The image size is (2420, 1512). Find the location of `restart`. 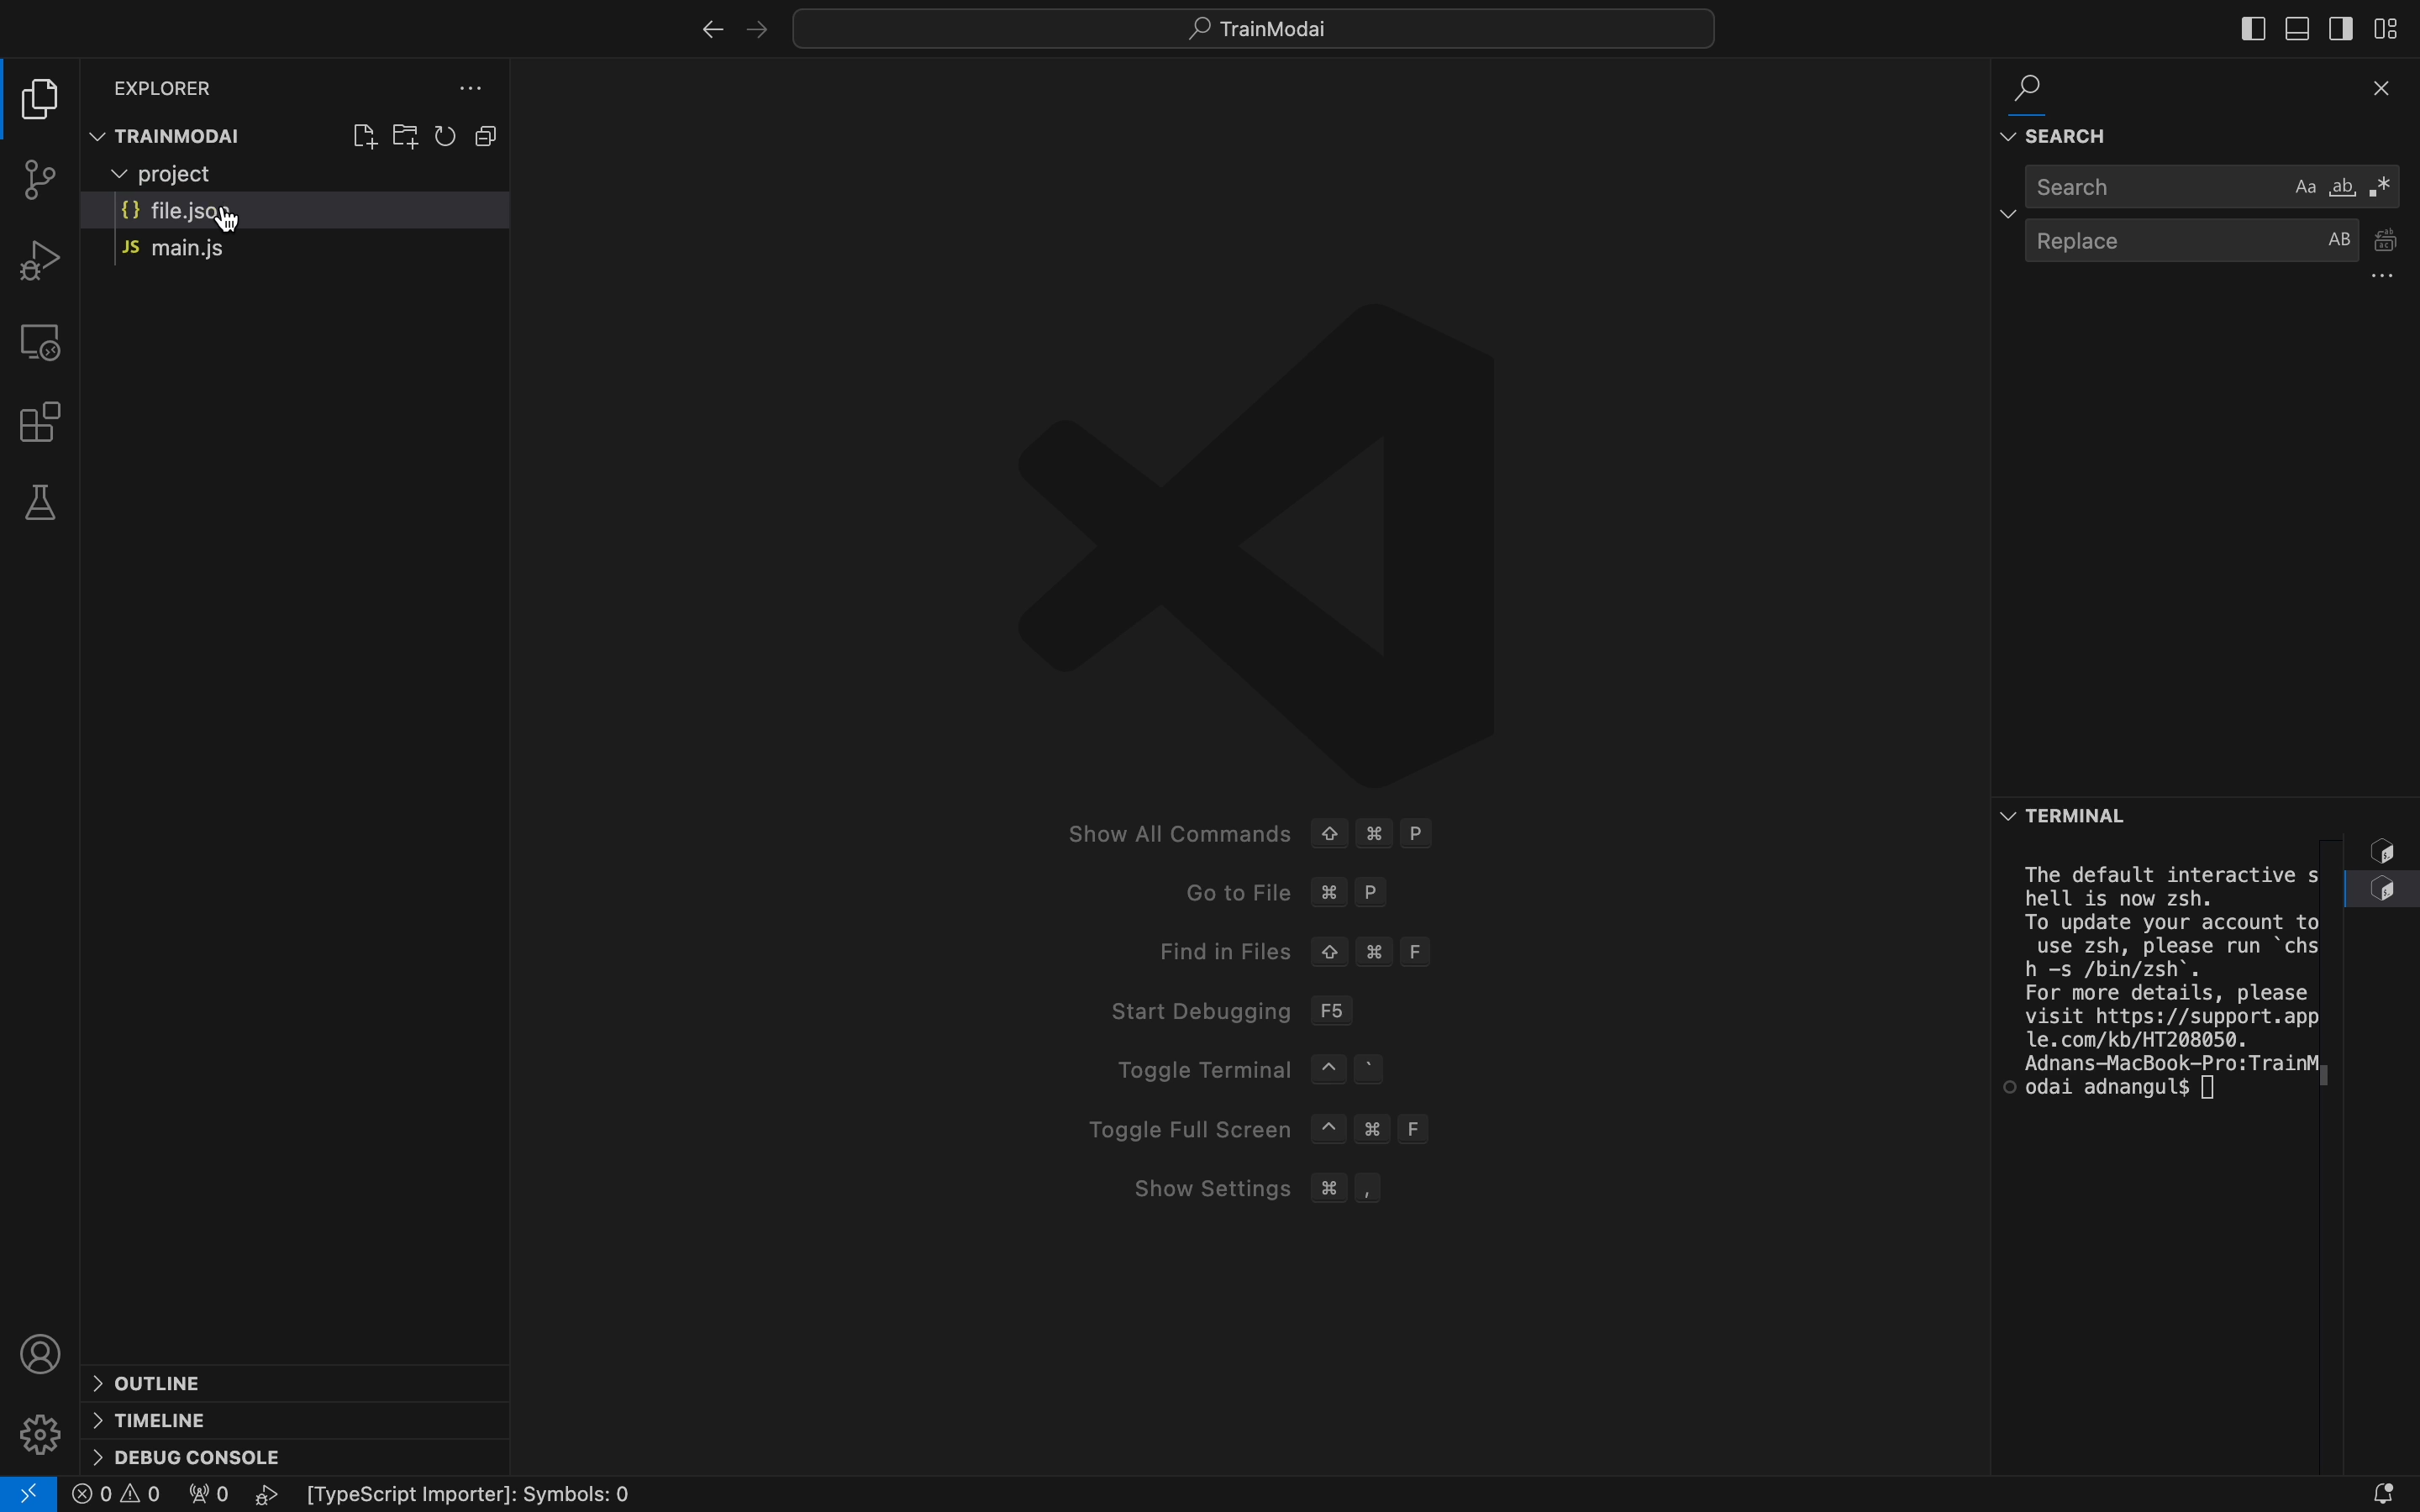

restart is located at coordinates (446, 136).